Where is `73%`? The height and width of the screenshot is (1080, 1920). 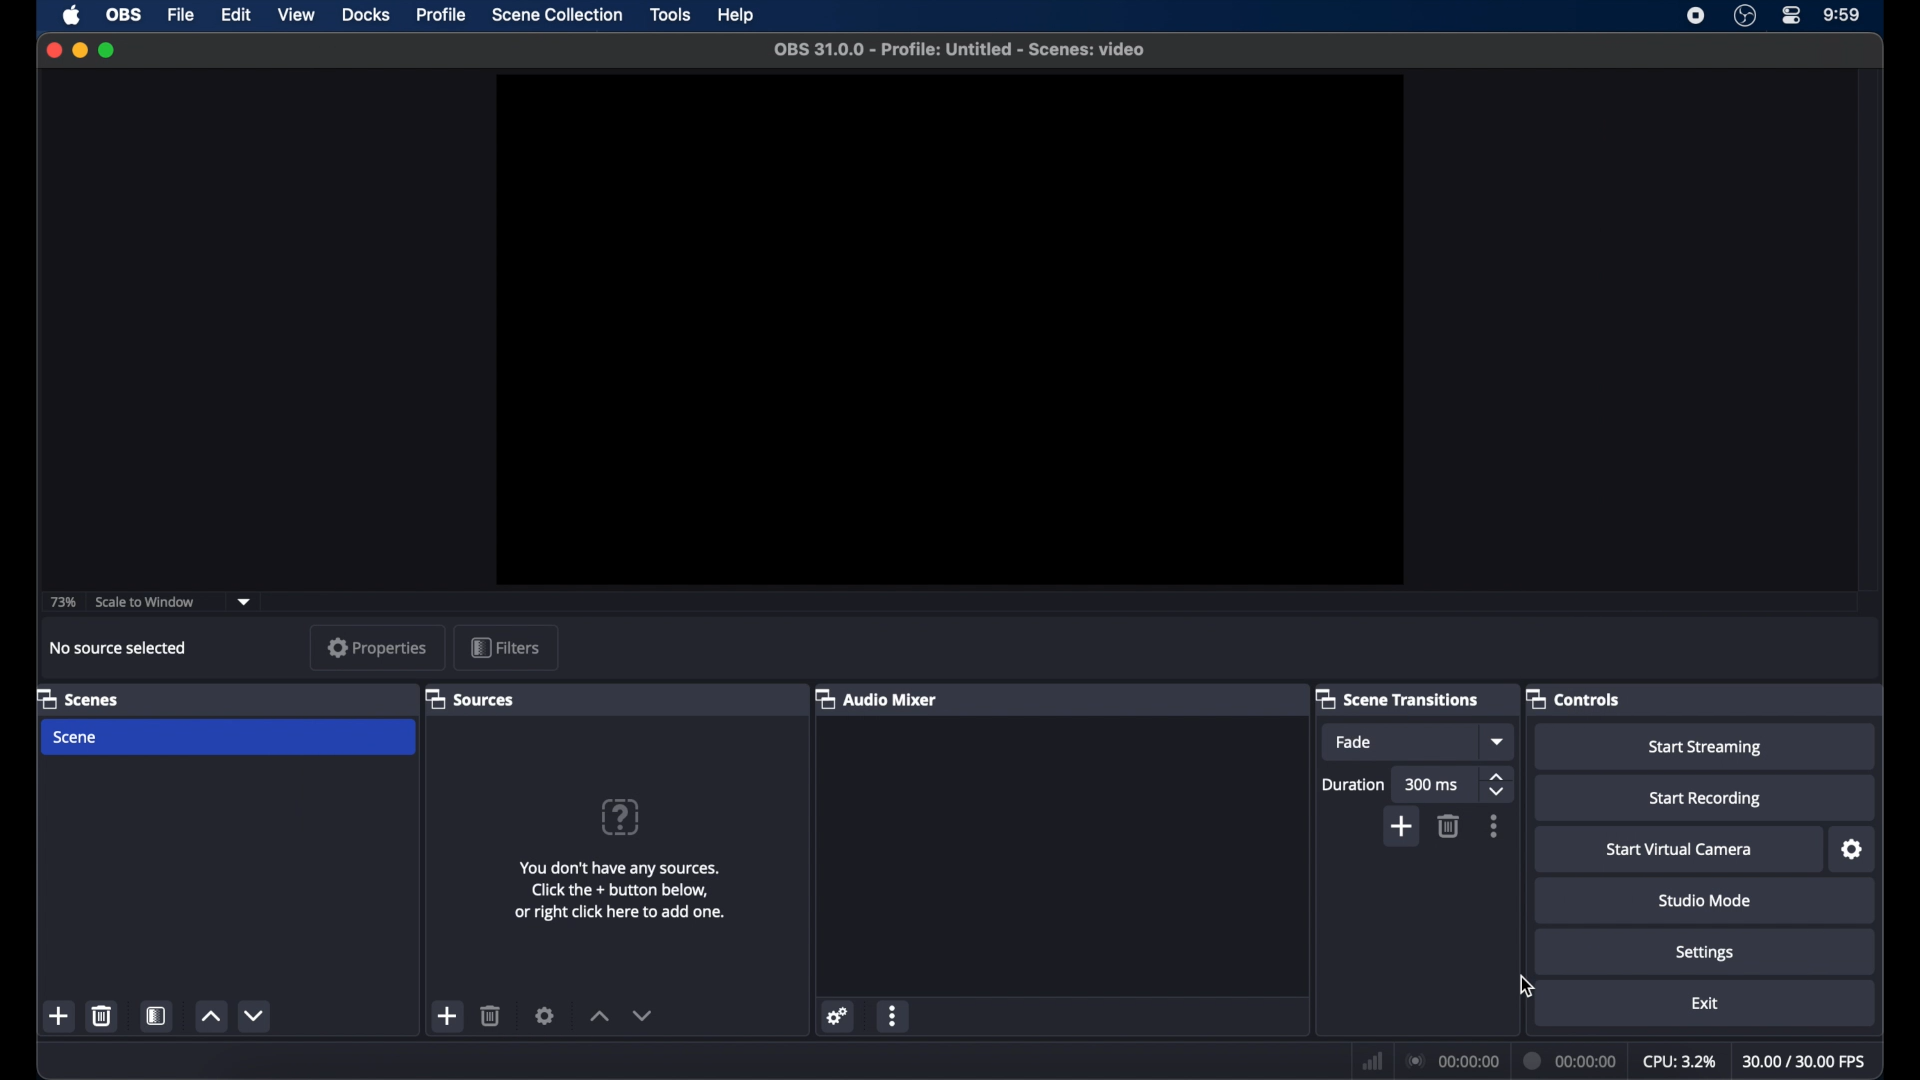 73% is located at coordinates (61, 603).